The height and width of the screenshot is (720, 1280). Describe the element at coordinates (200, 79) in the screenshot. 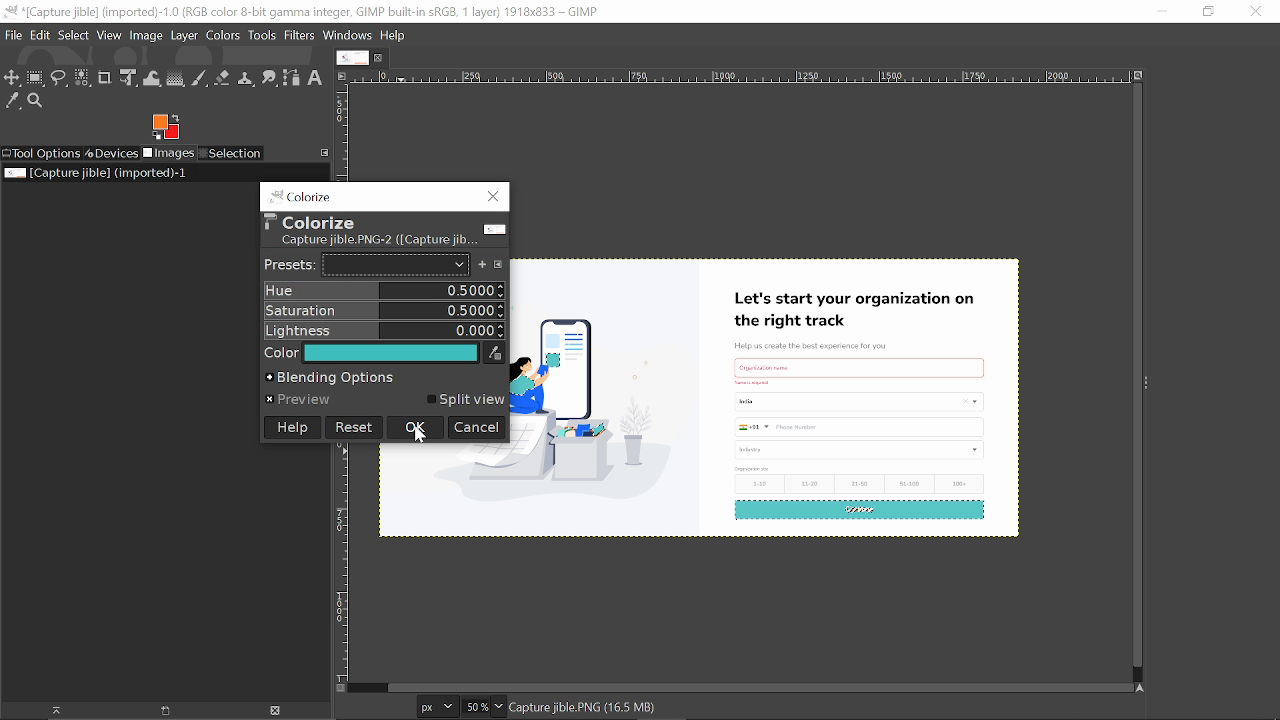

I see `Paintbrush tool` at that location.